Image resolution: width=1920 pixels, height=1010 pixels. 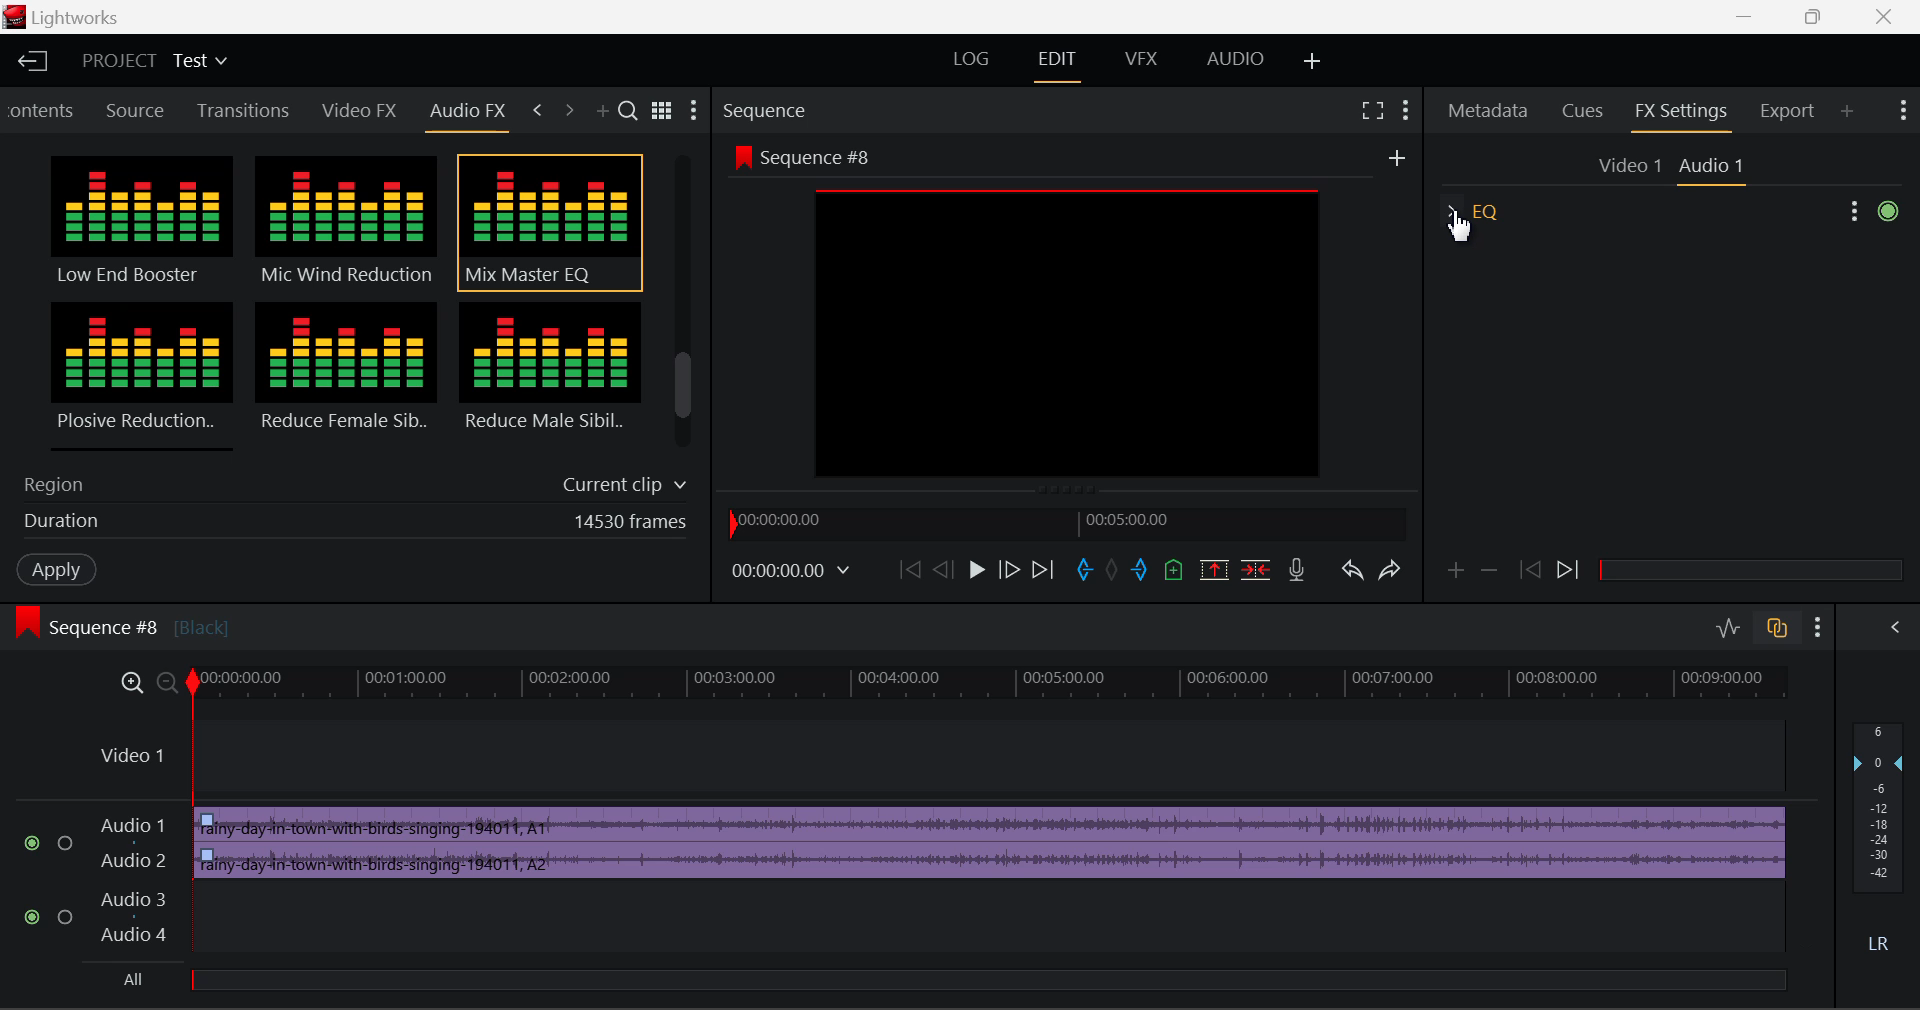 I want to click on Audio 1 Settings, so click(x=1714, y=167).